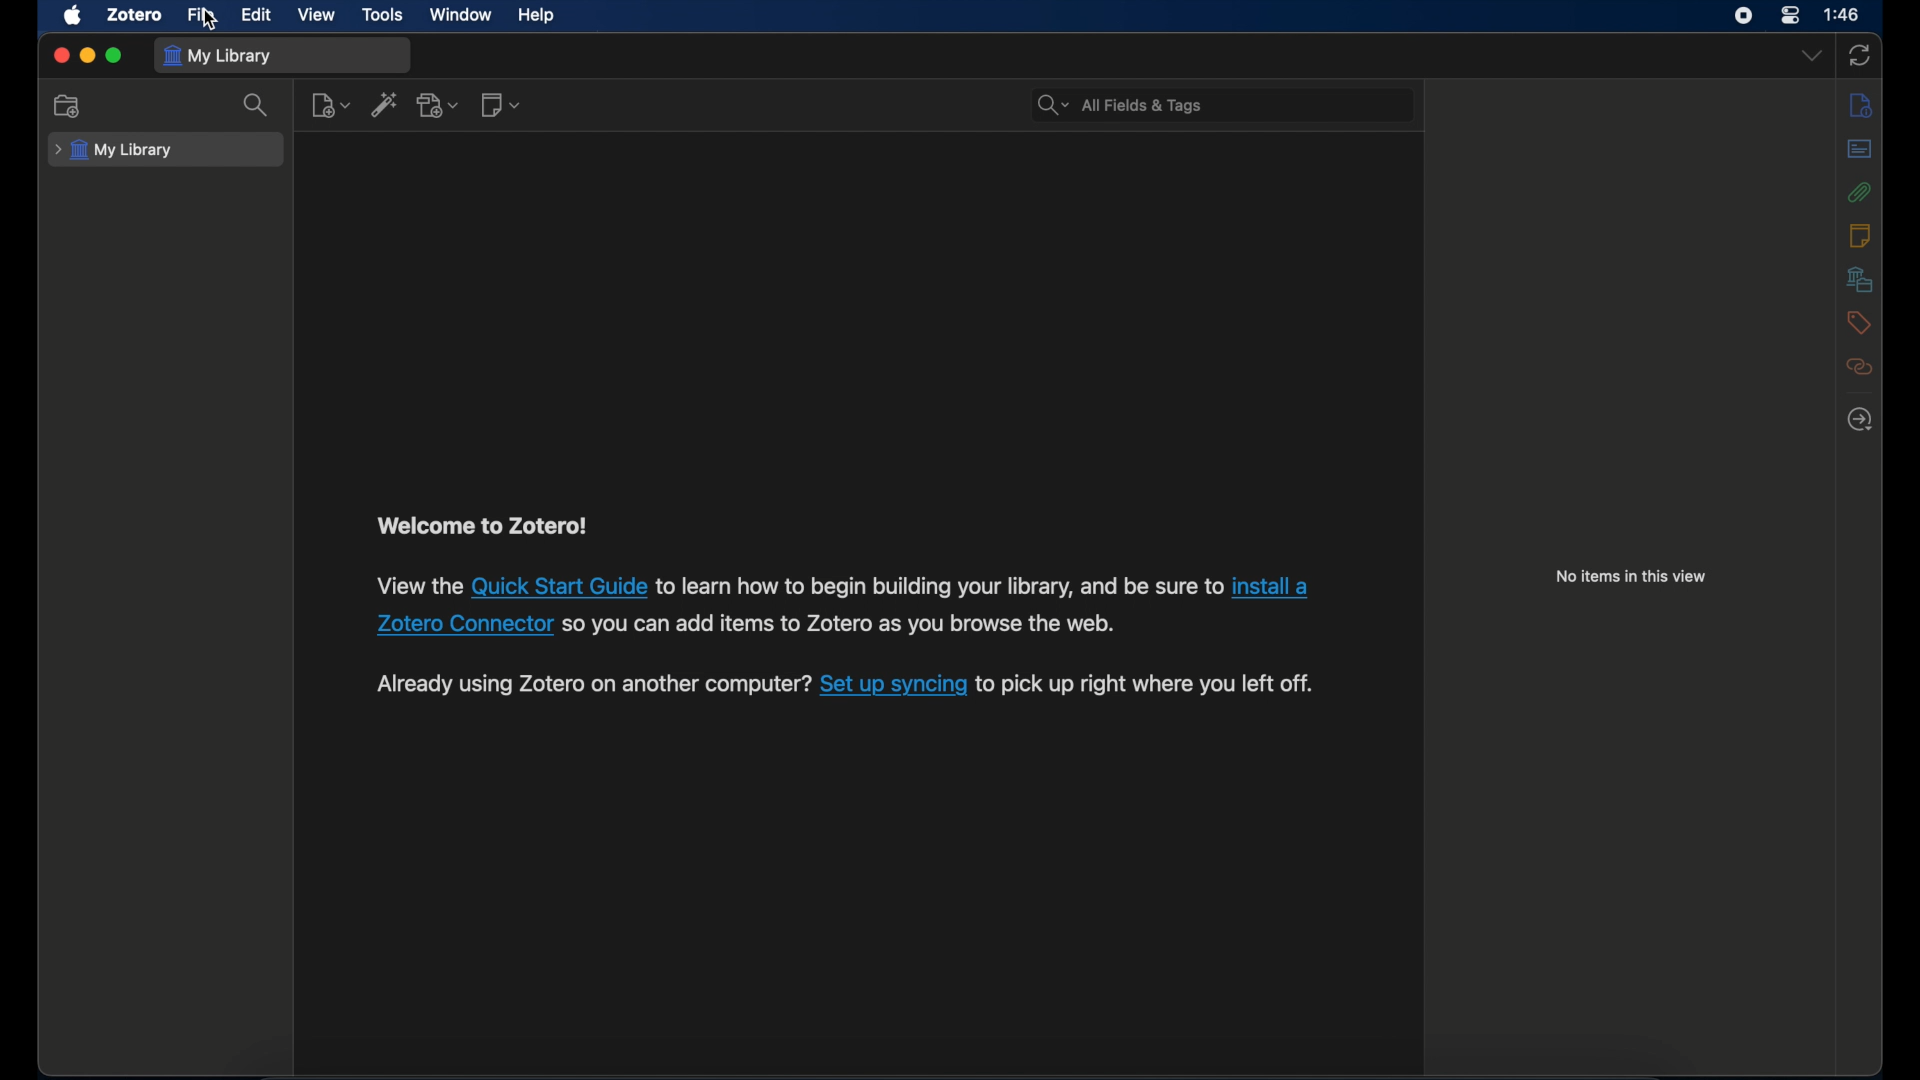 Image resolution: width=1920 pixels, height=1080 pixels. What do you see at coordinates (115, 55) in the screenshot?
I see `maximize` at bounding box center [115, 55].